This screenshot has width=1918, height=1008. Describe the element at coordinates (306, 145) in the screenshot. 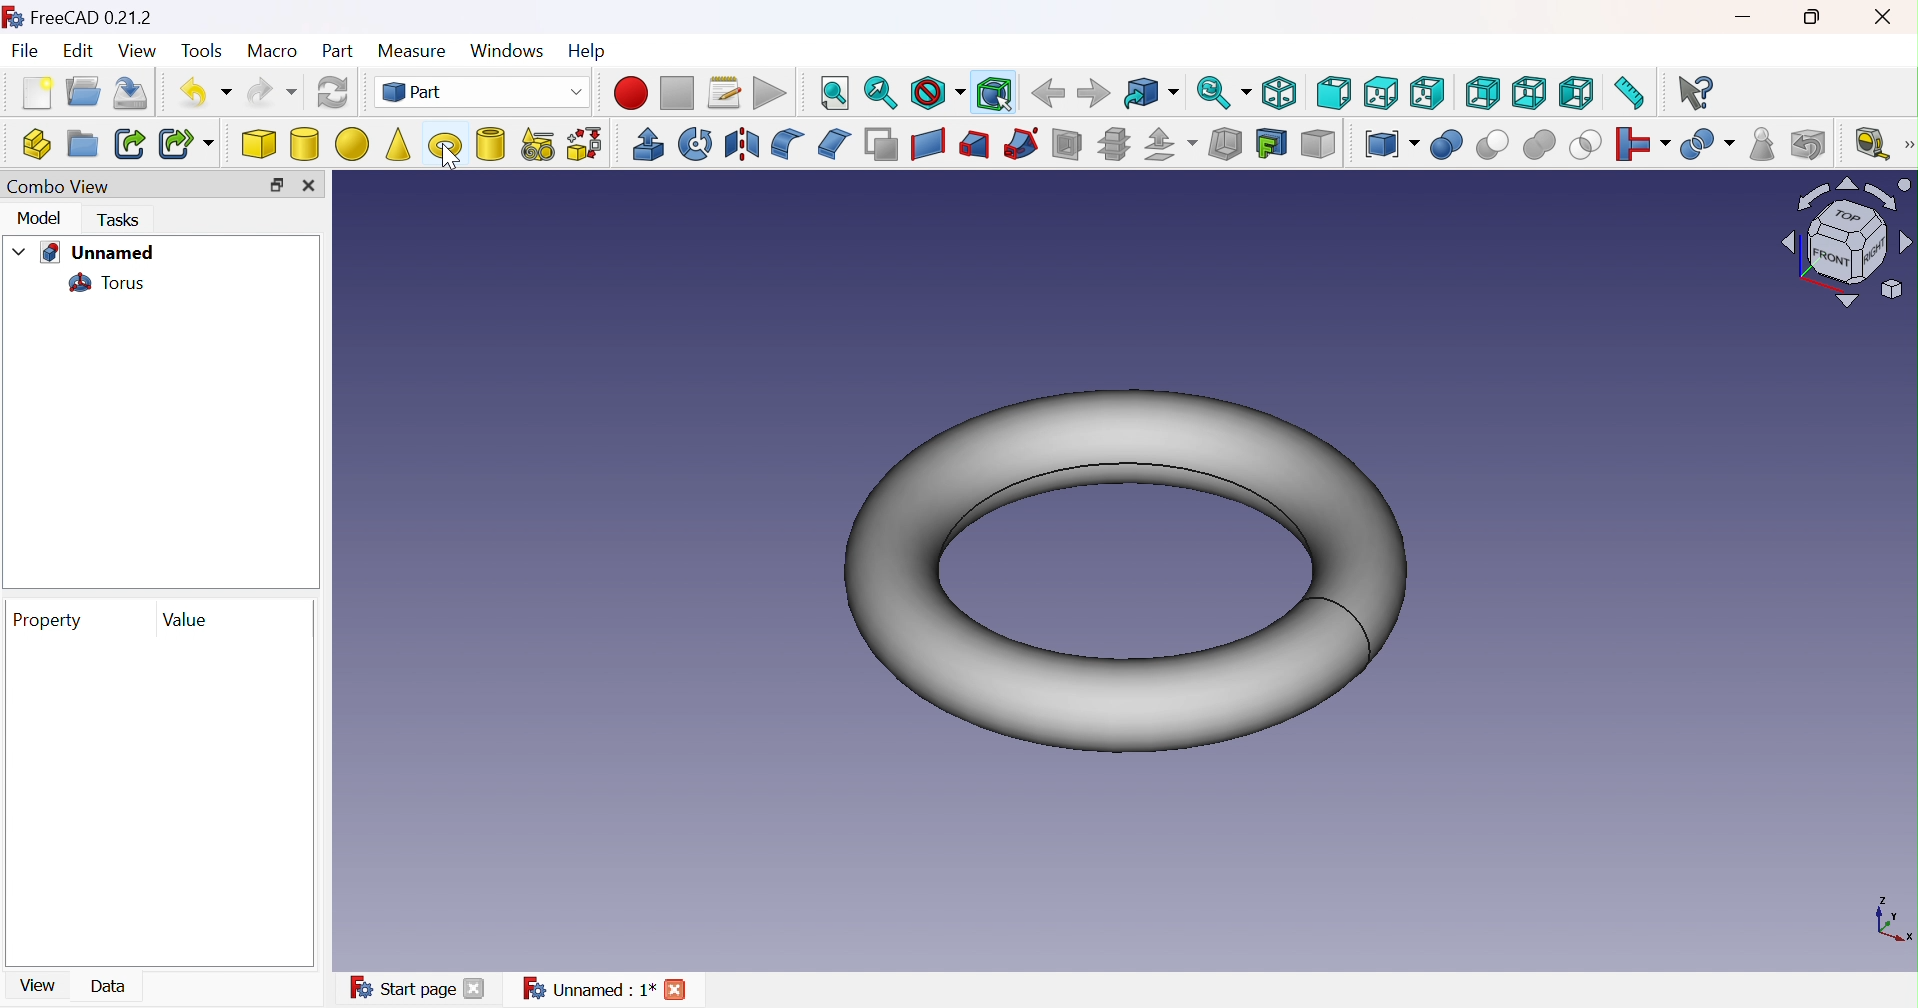

I see `Cylinder` at that location.